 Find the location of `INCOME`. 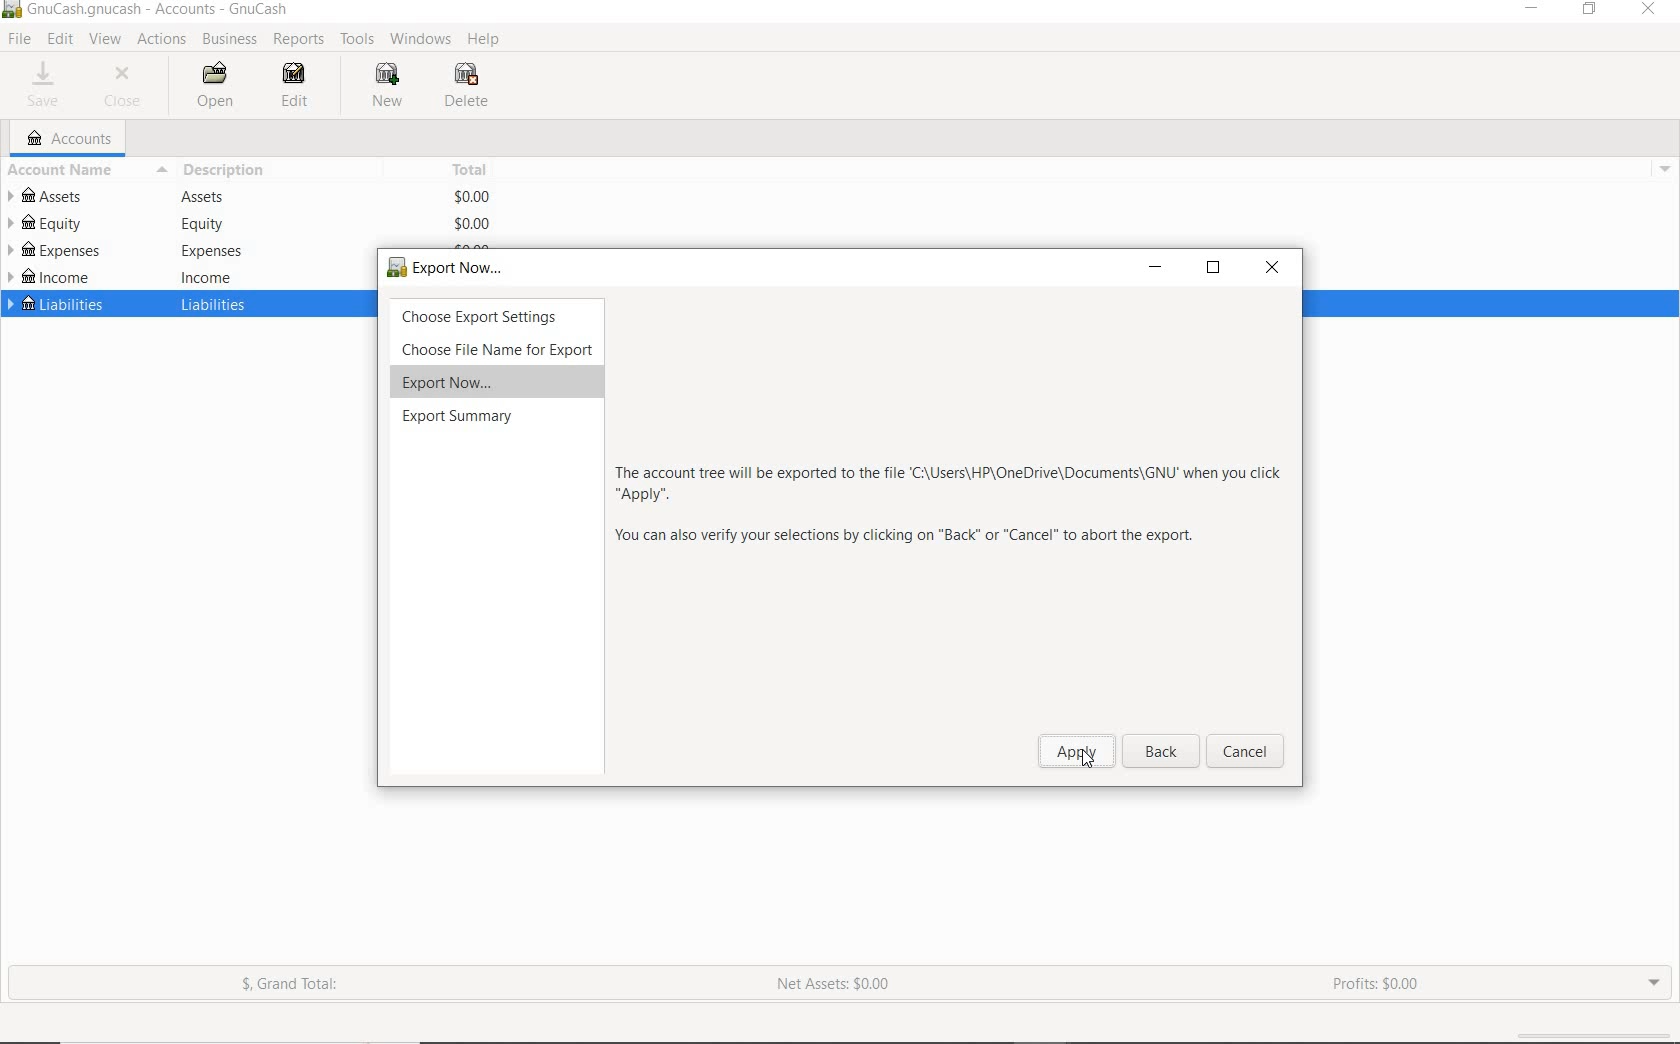

INCOME is located at coordinates (53, 277).